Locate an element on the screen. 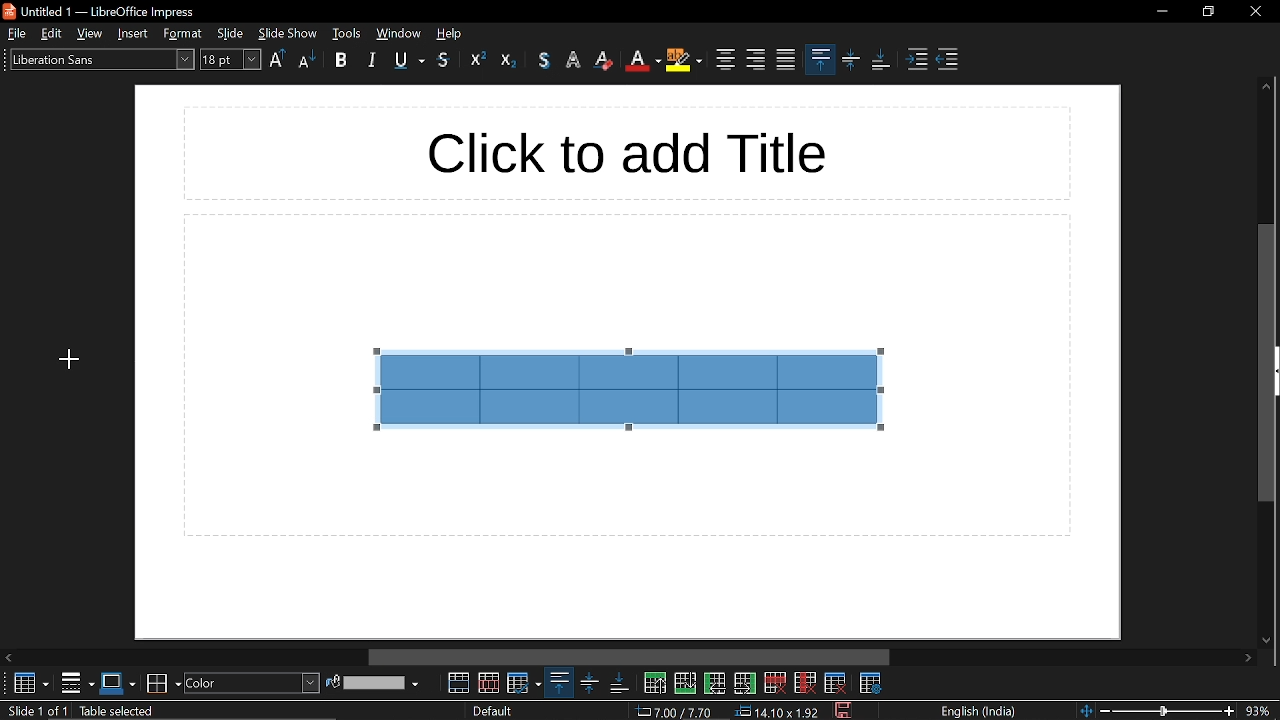 This screenshot has width=1280, height=720. outline is located at coordinates (478, 59).